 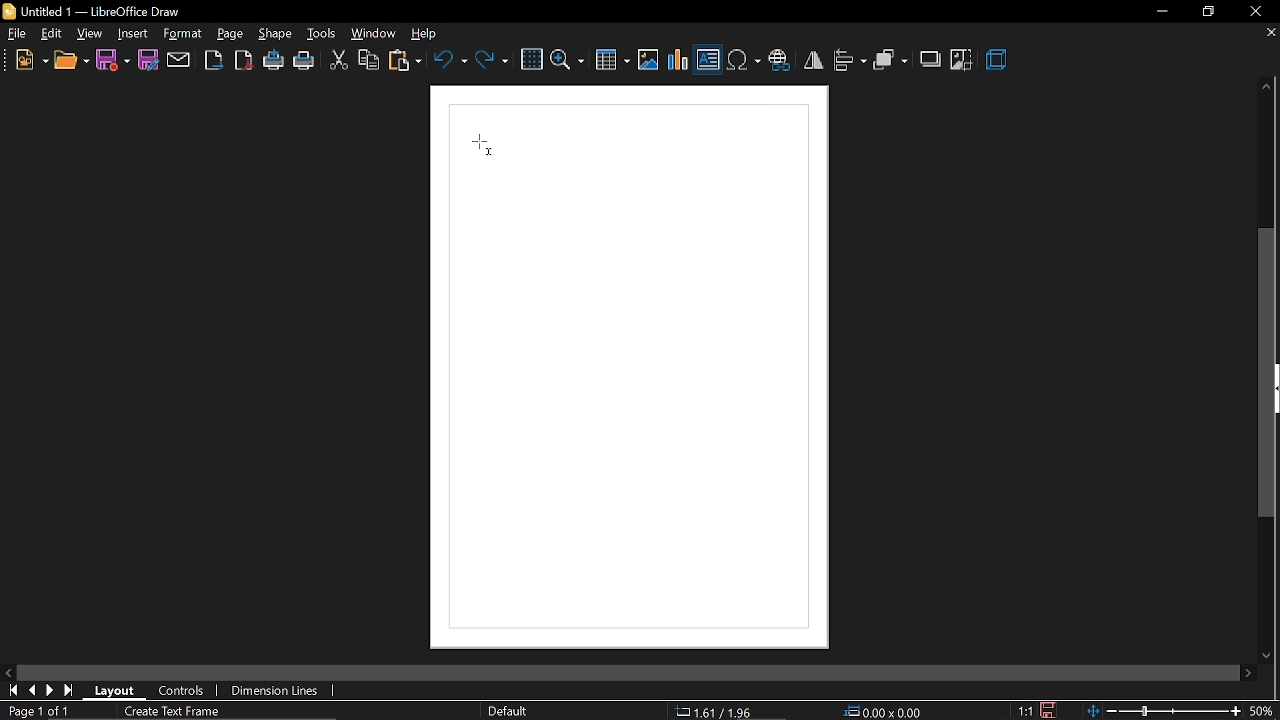 What do you see at coordinates (568, 59) in the screenshot?
I see `zoom` at bounding box center [568, 59].